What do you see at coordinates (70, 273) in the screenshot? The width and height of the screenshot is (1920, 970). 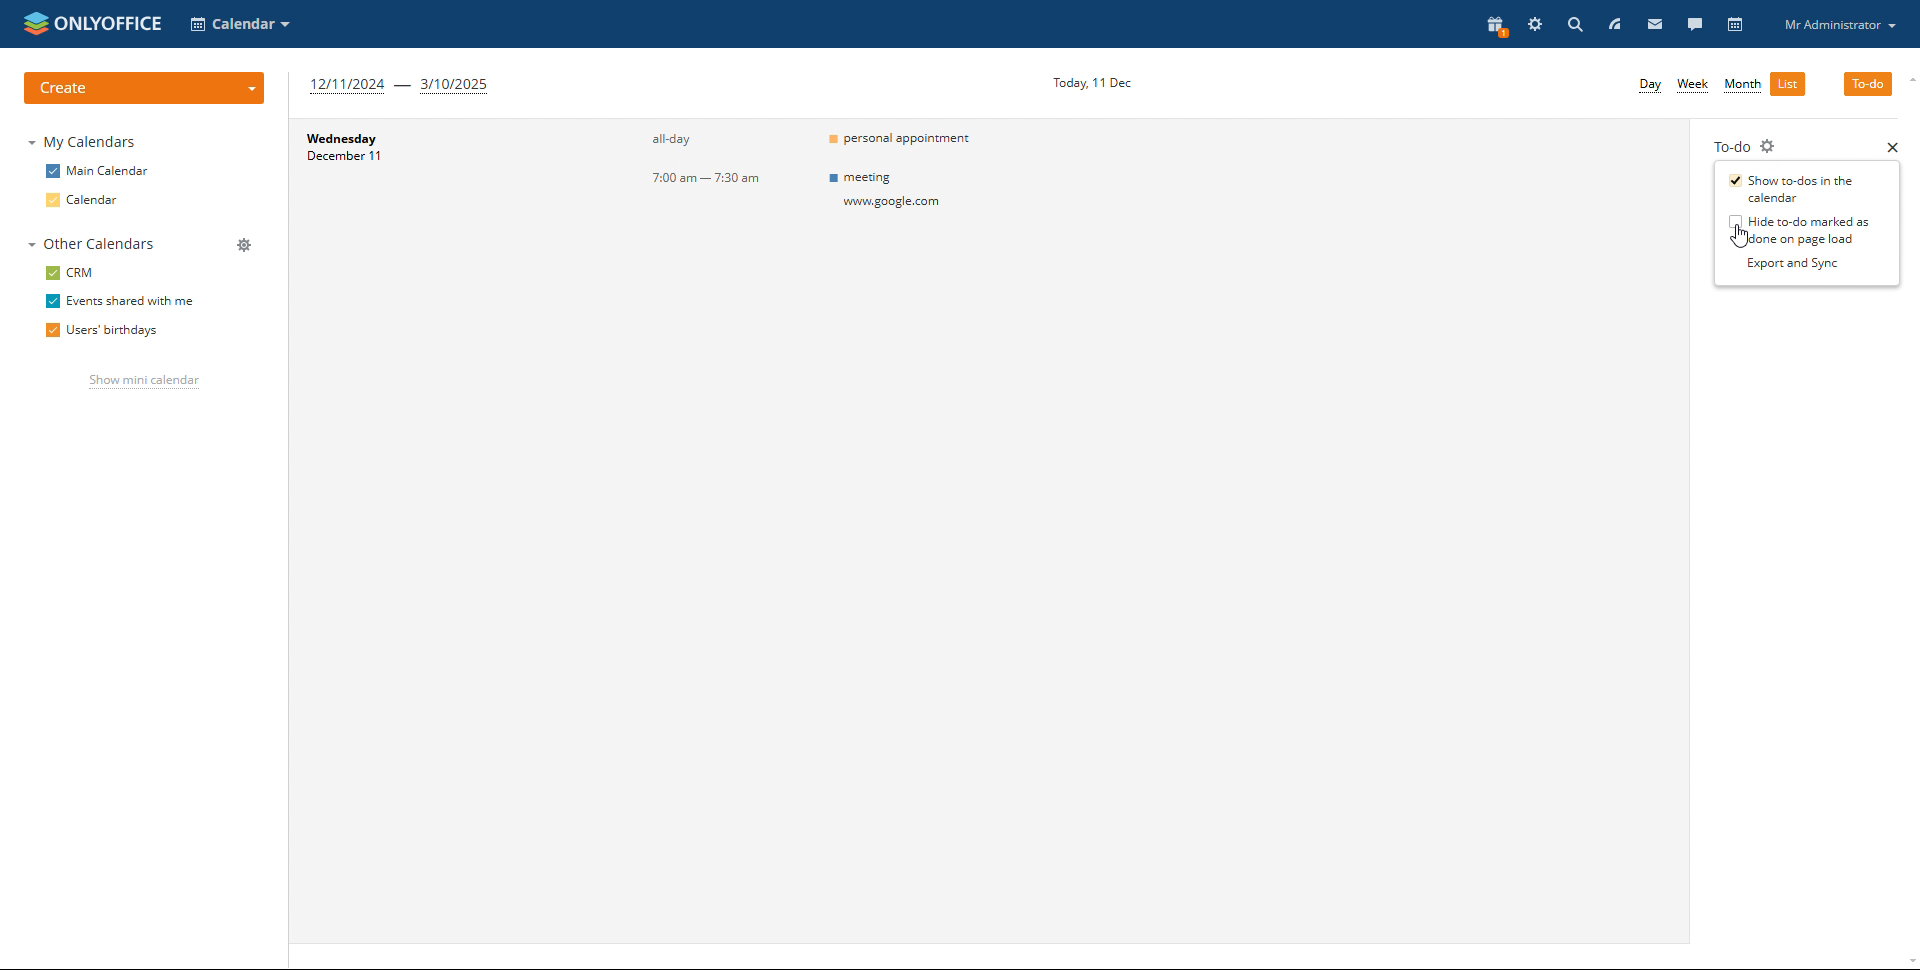 I see `crm` at bounding box center [70, 273].